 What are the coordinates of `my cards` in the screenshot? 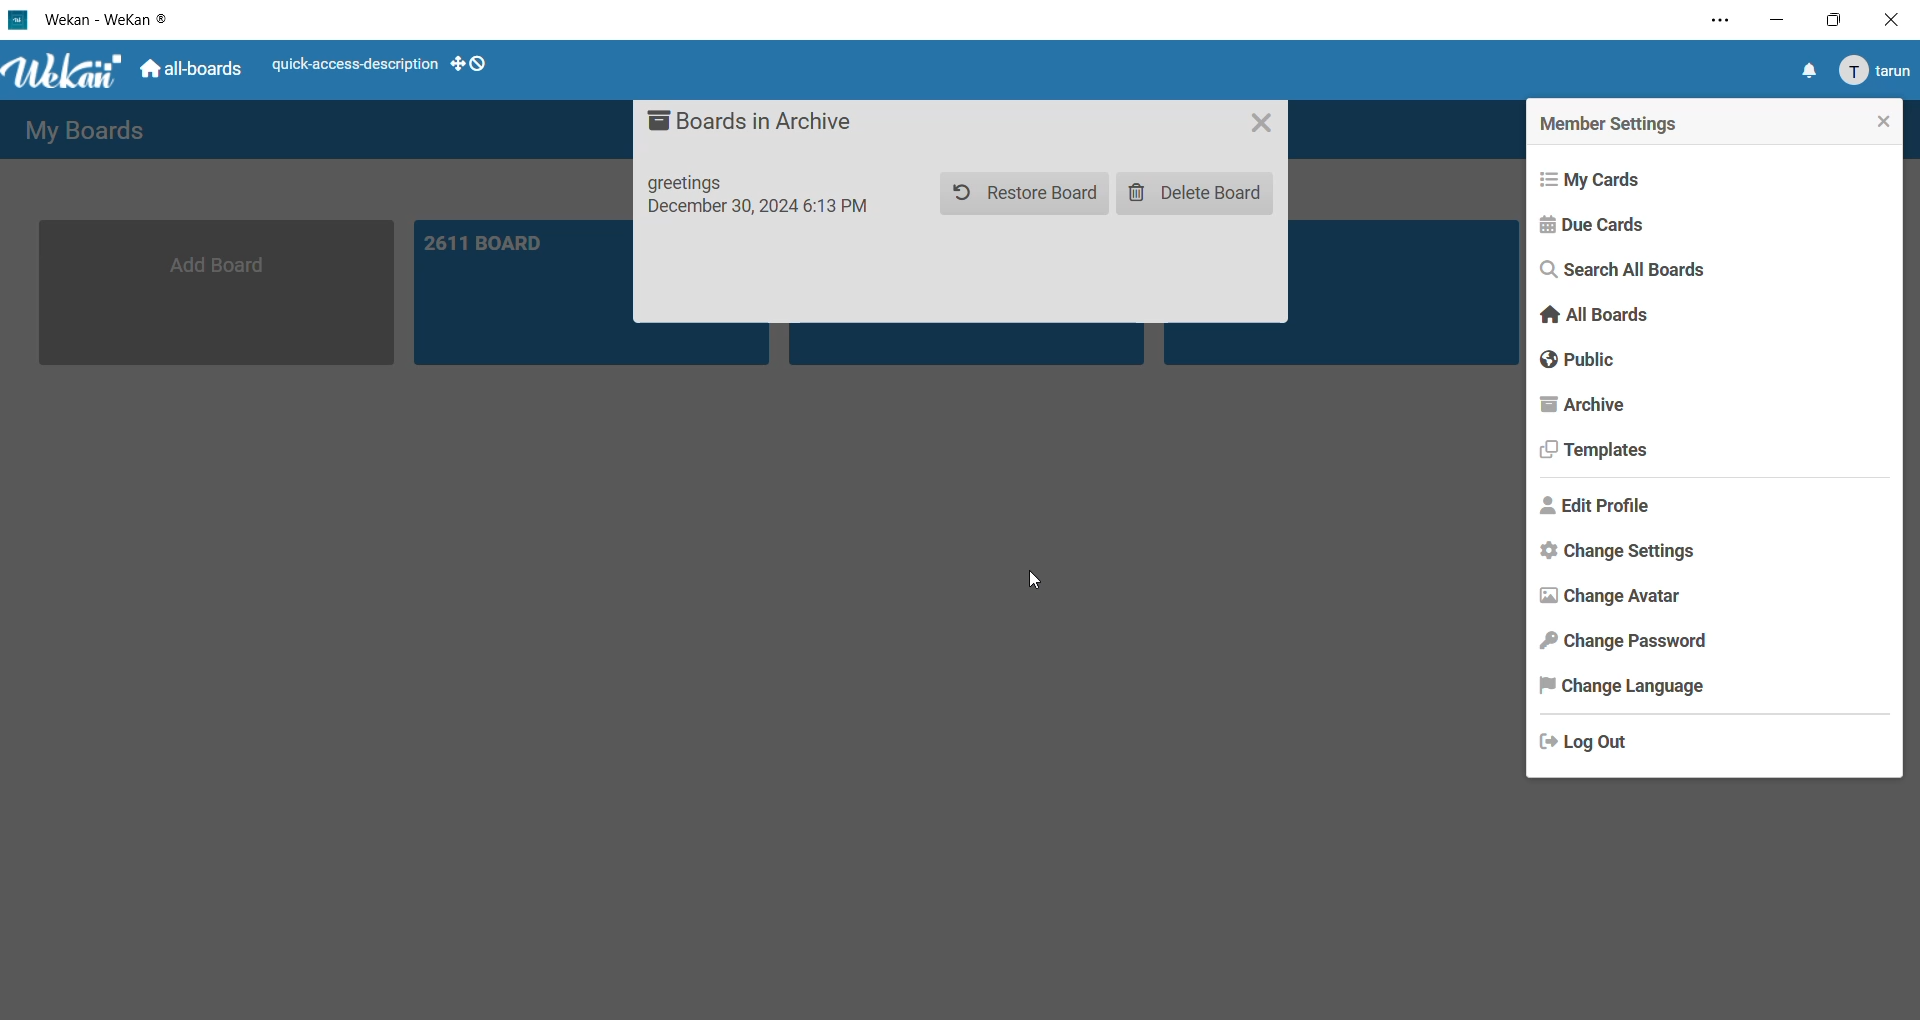 It's located at (1601, 176).